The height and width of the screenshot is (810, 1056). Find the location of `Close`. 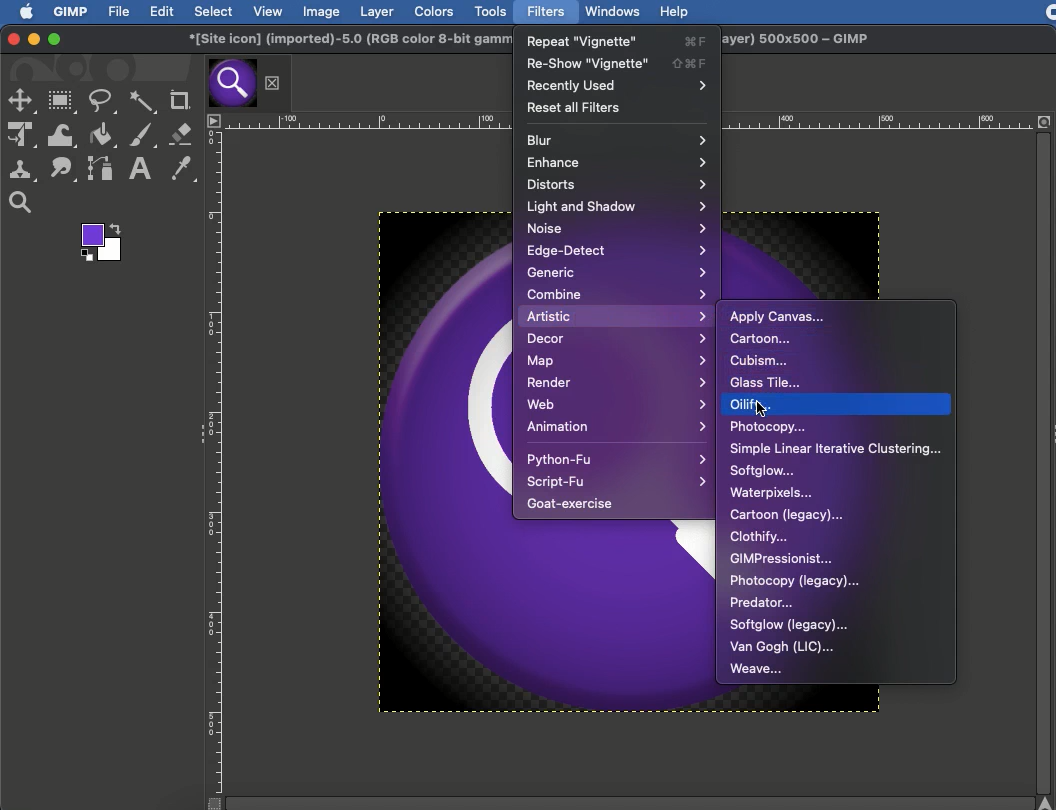

Close is located at coordinates (272, 81).